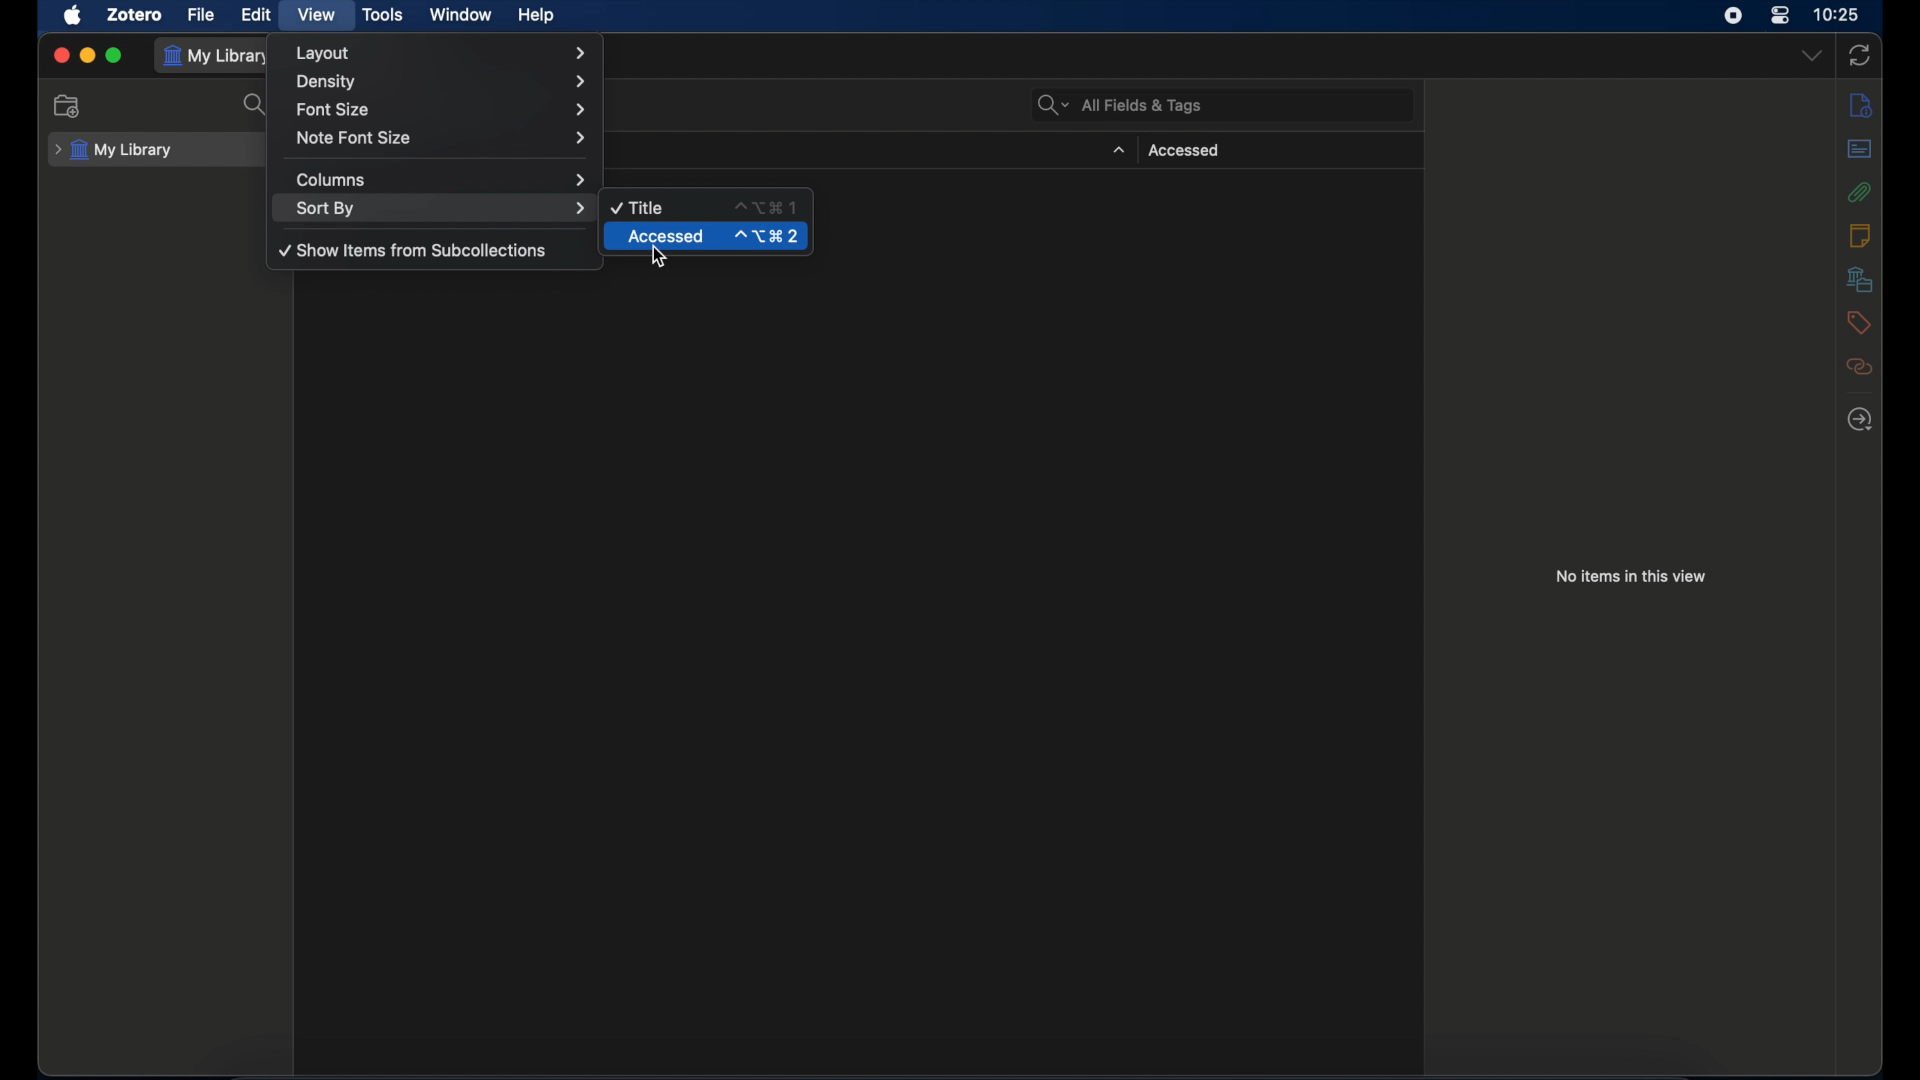 Image resolution: width=1920 pixels, height=1080 pixels. I want to click on attachments, so click(1859, 192).